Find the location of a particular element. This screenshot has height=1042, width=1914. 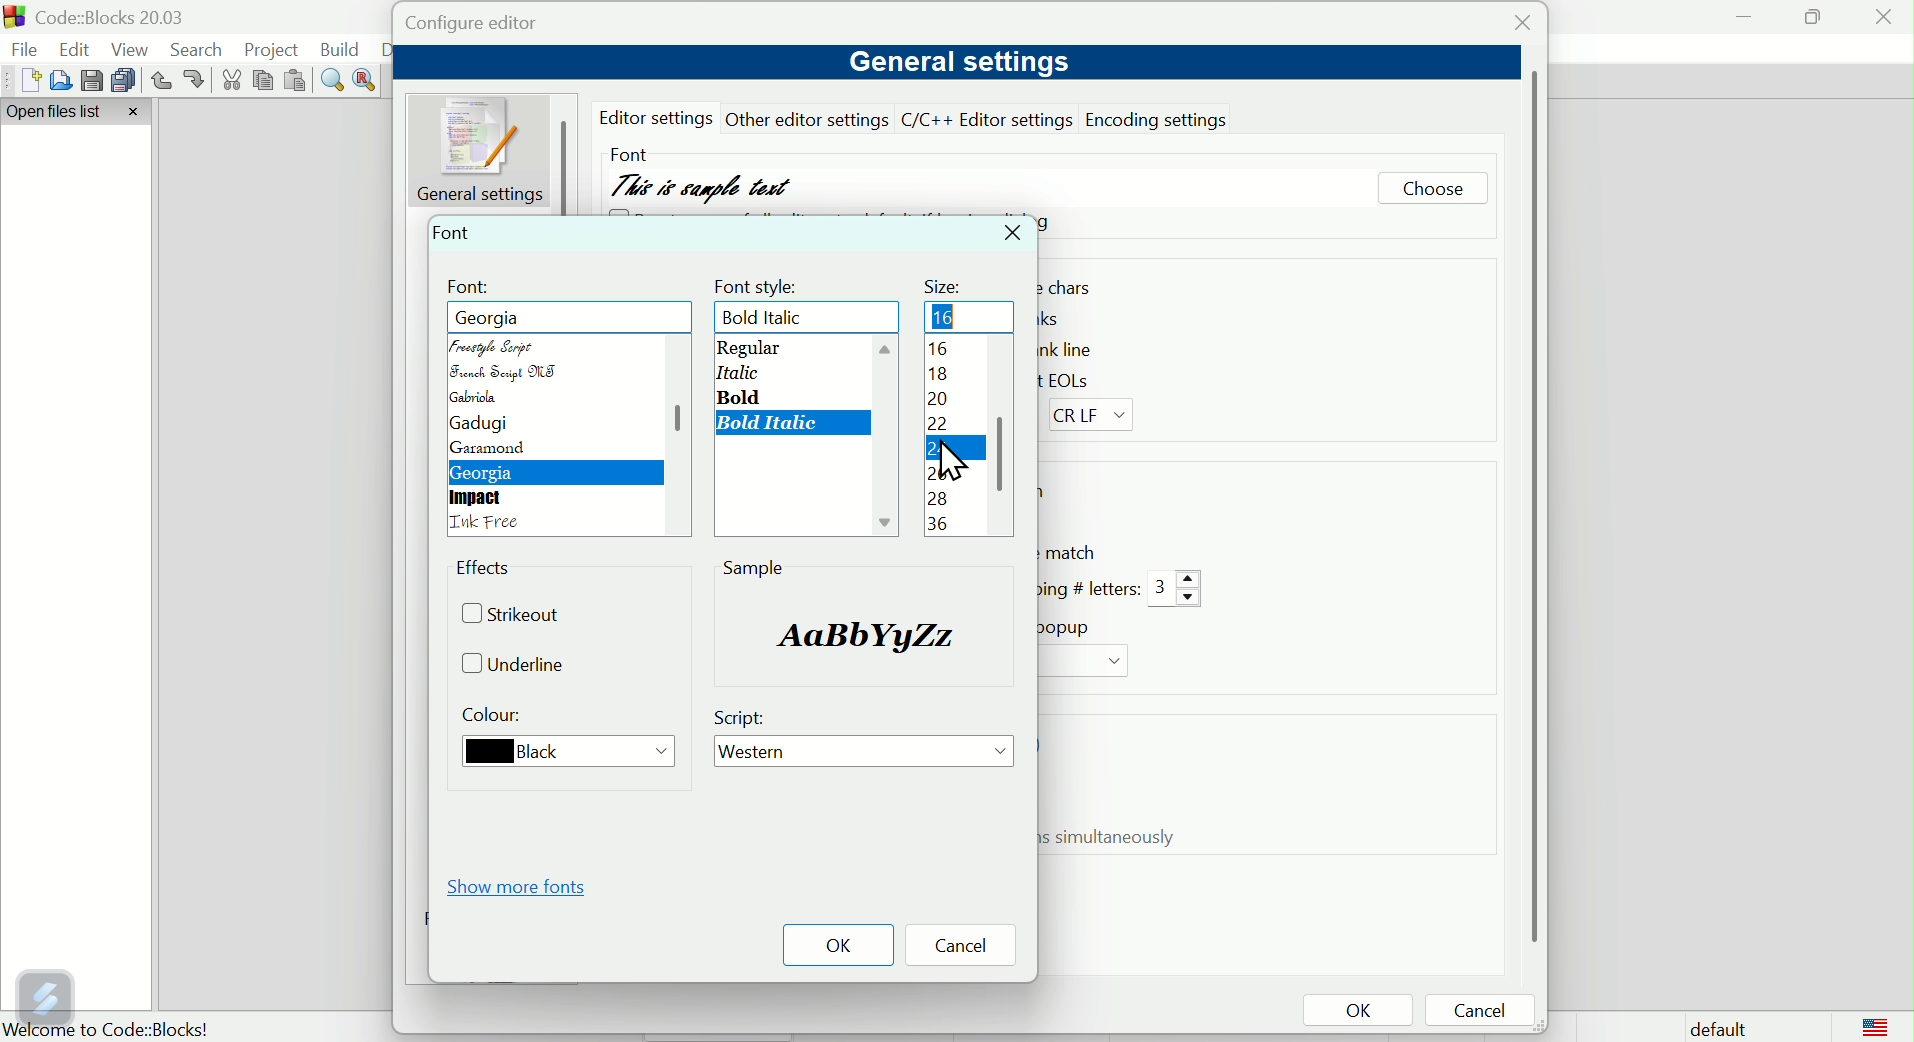

Find is located at coordinates (333, 81).